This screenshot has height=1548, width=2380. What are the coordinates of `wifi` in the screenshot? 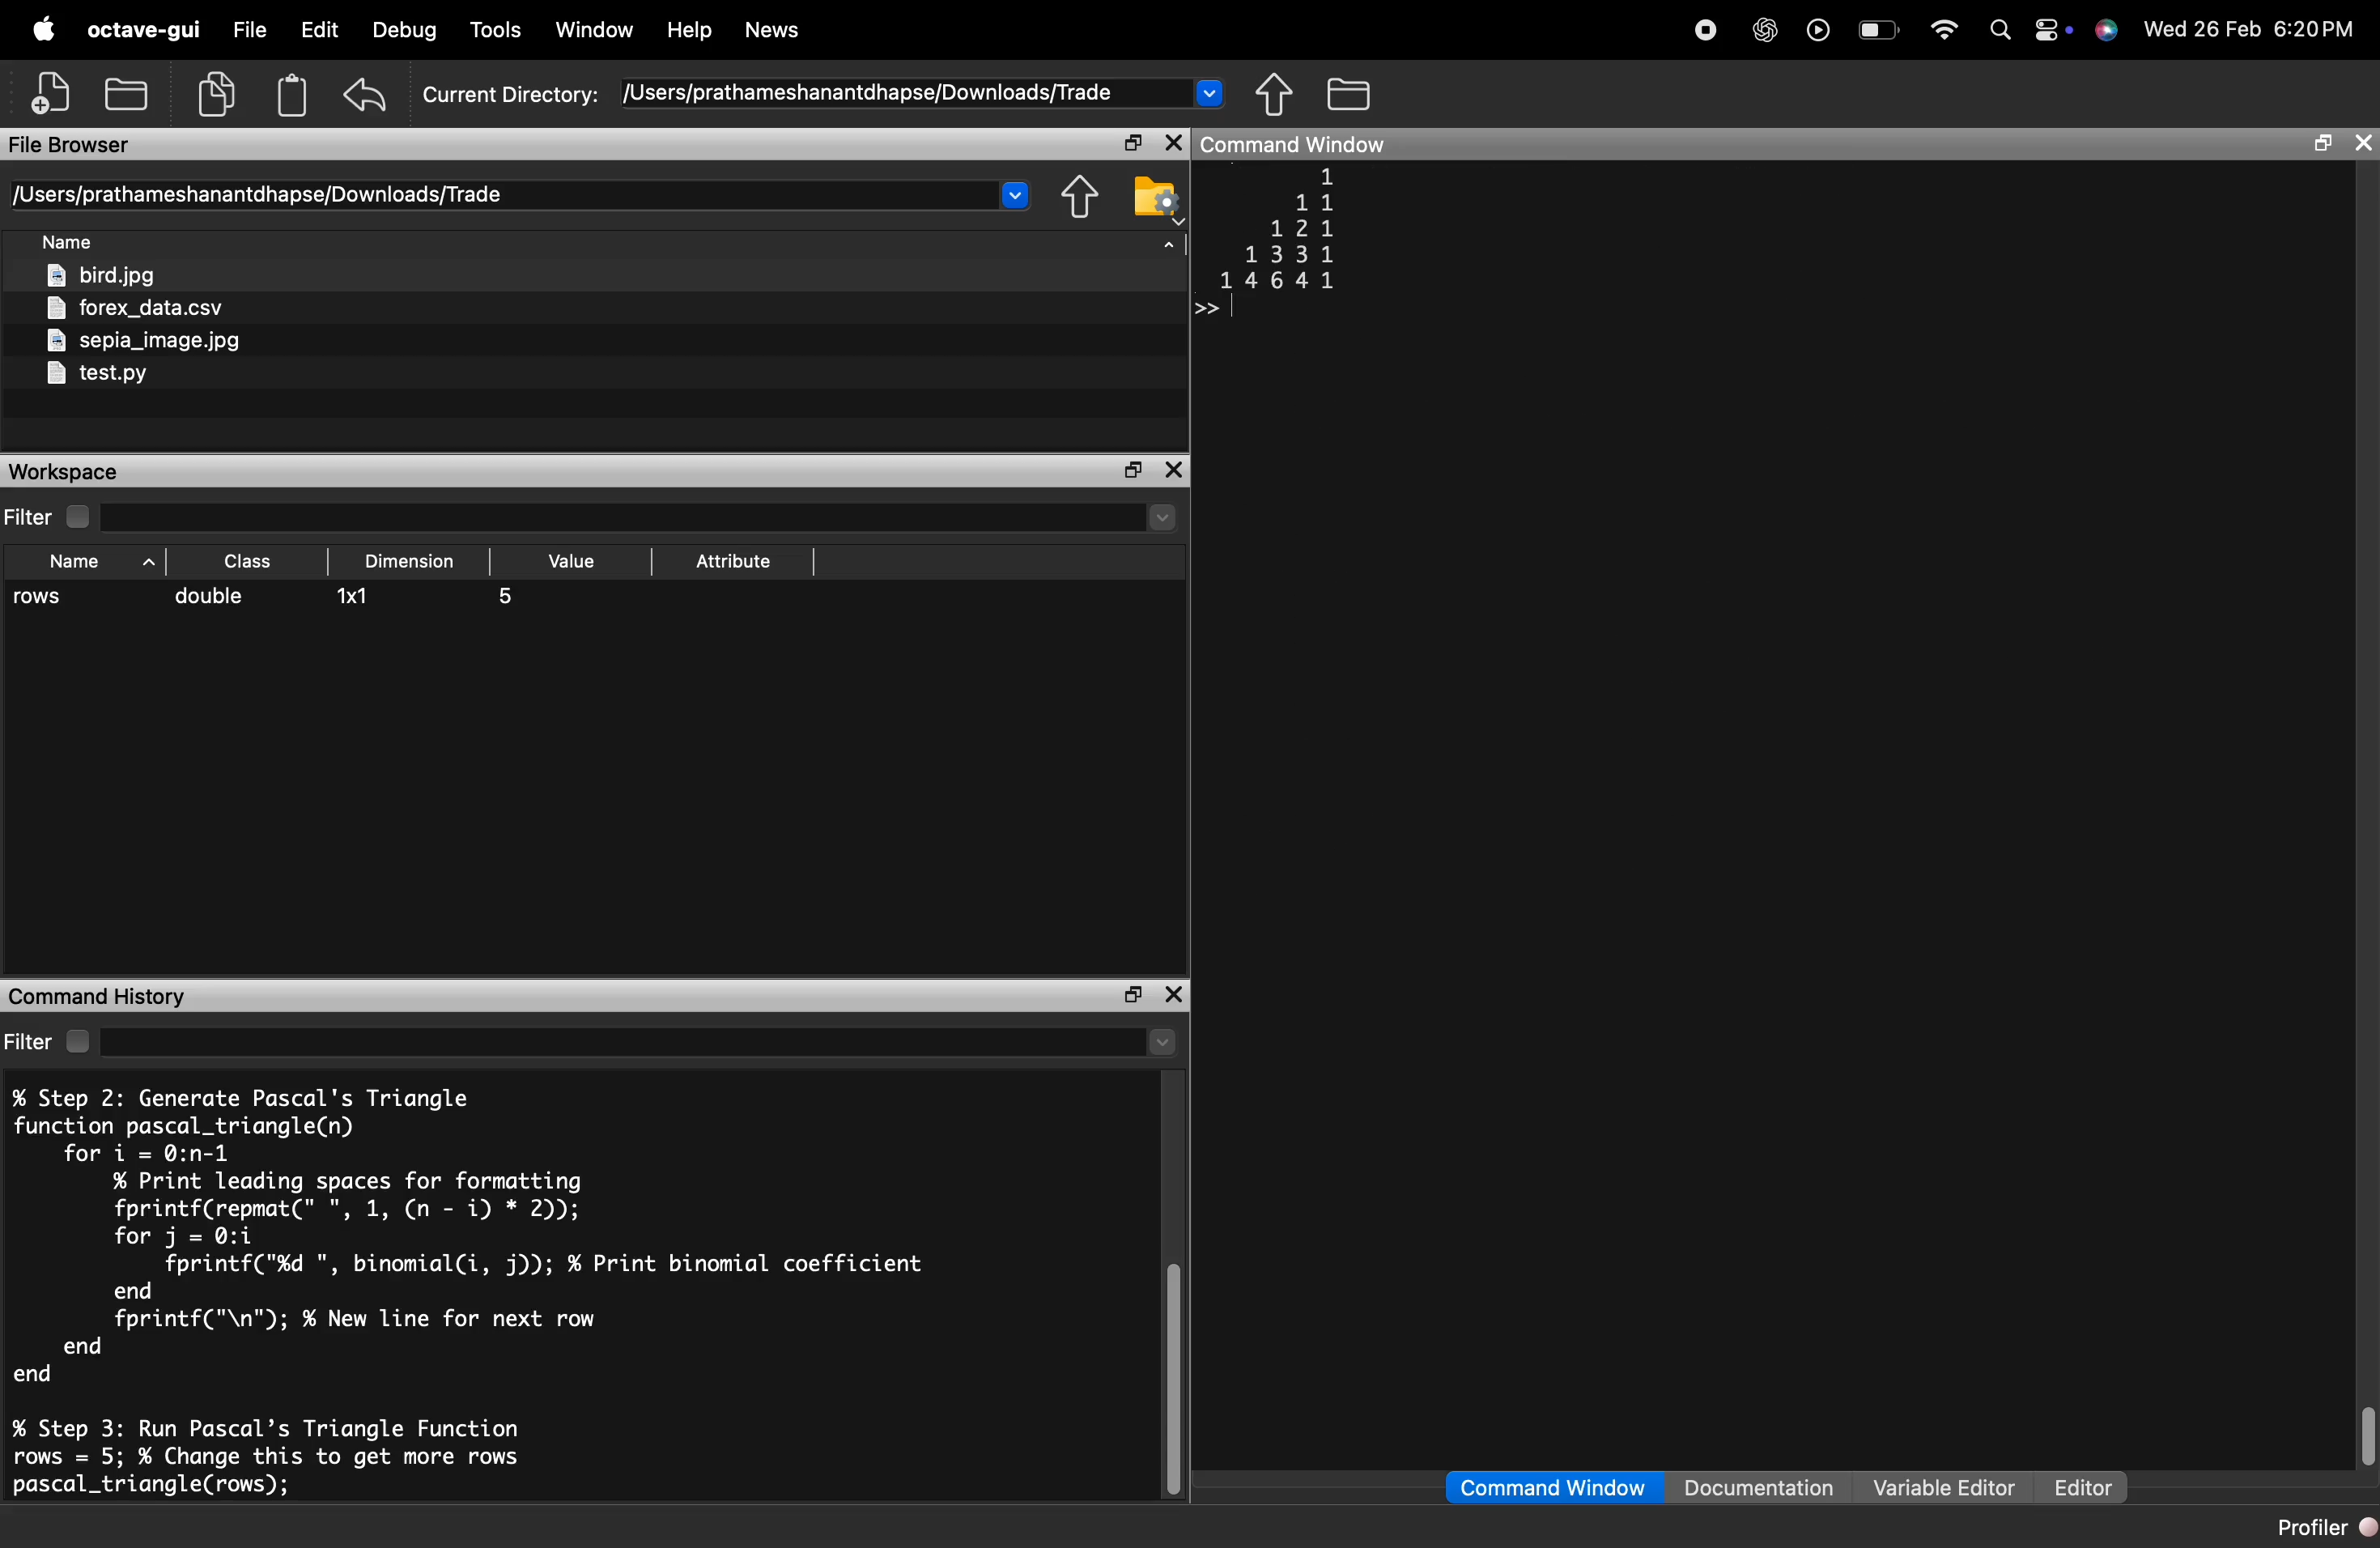 It's located at (1945, 30).